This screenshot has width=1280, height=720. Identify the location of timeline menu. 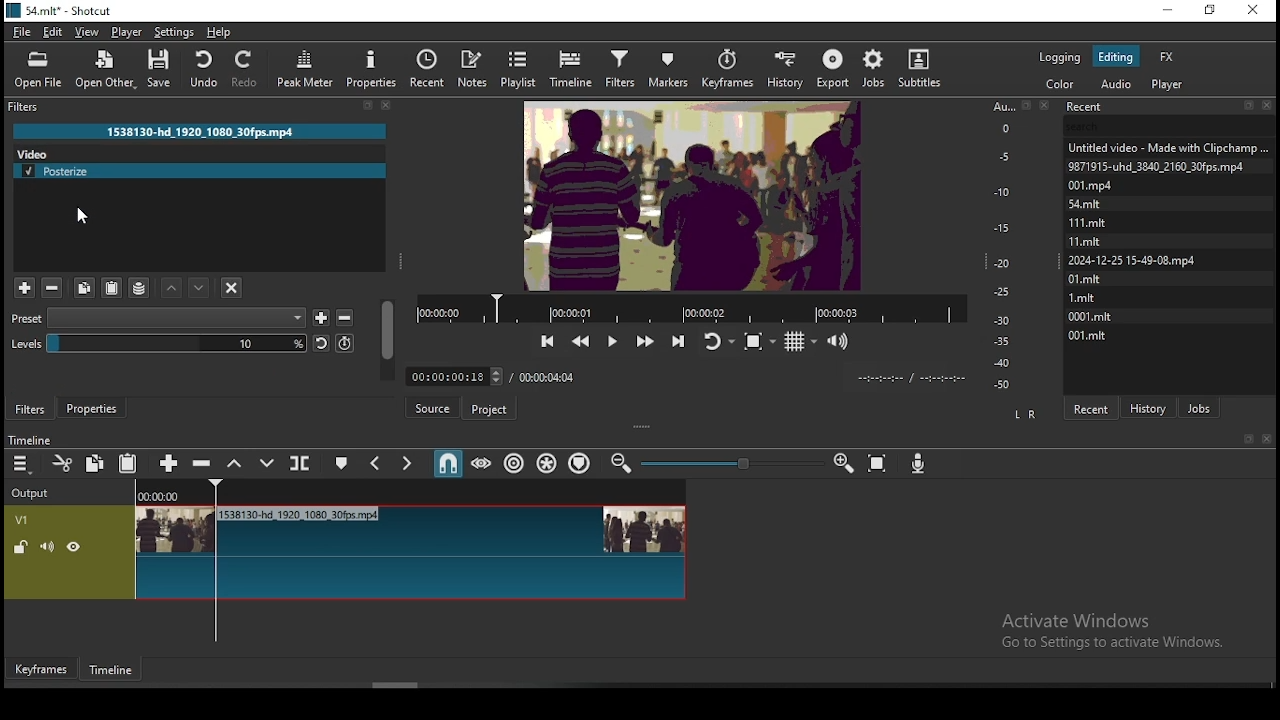
(23, 464).